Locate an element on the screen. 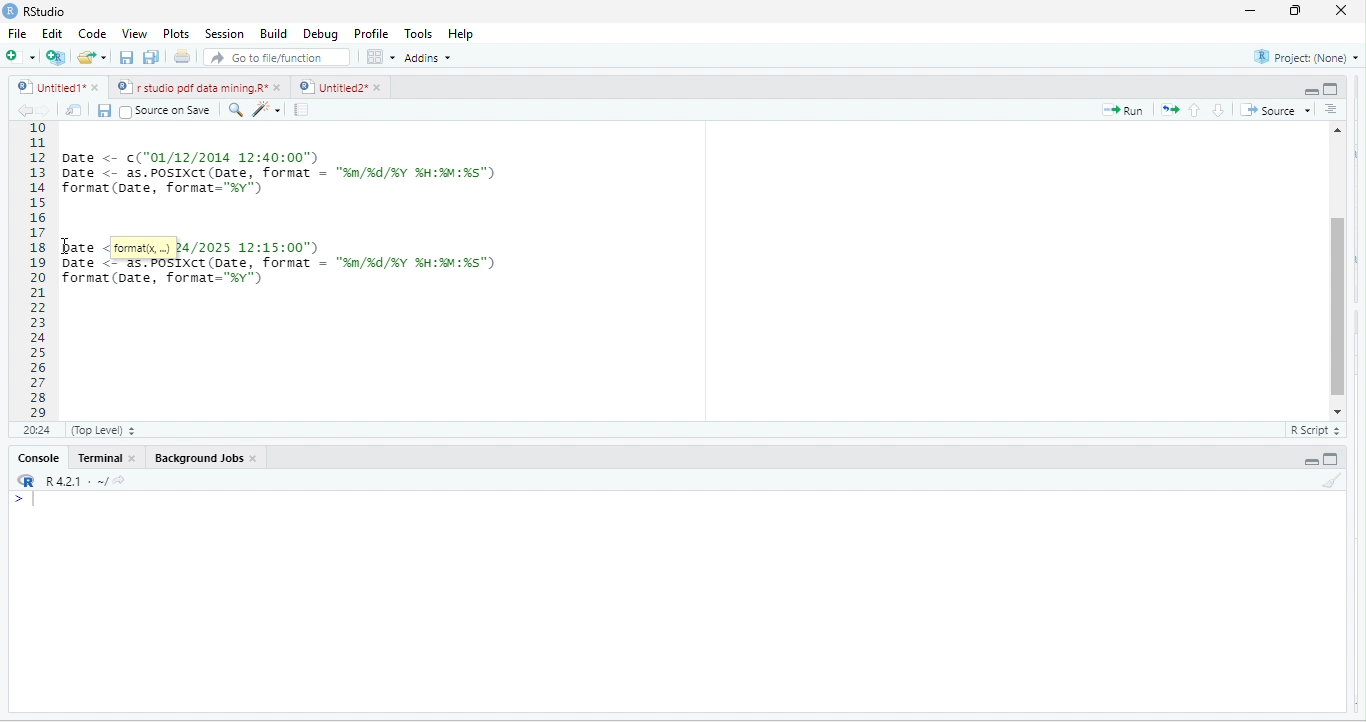 This screenshot has width=1366, height=722. go to next section/chunk is located at coordinates (1219, 110).